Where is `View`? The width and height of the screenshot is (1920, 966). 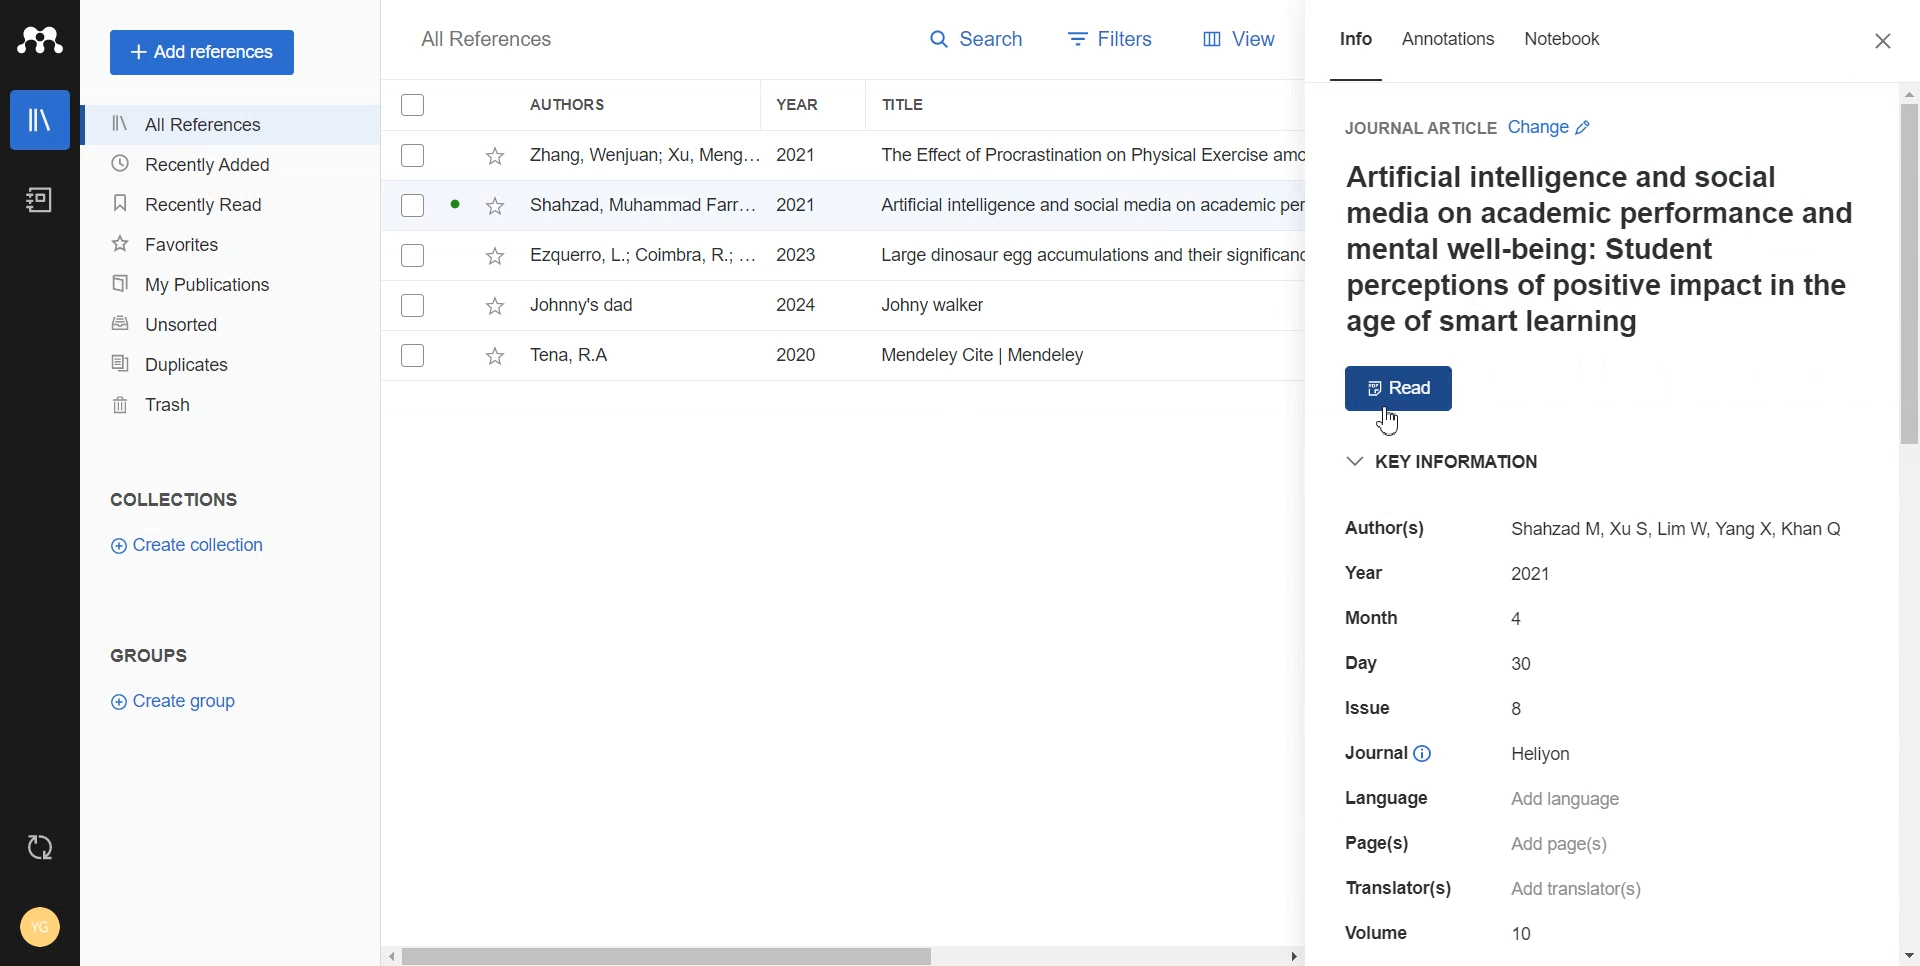
View is located at coordinates (1232, 39).